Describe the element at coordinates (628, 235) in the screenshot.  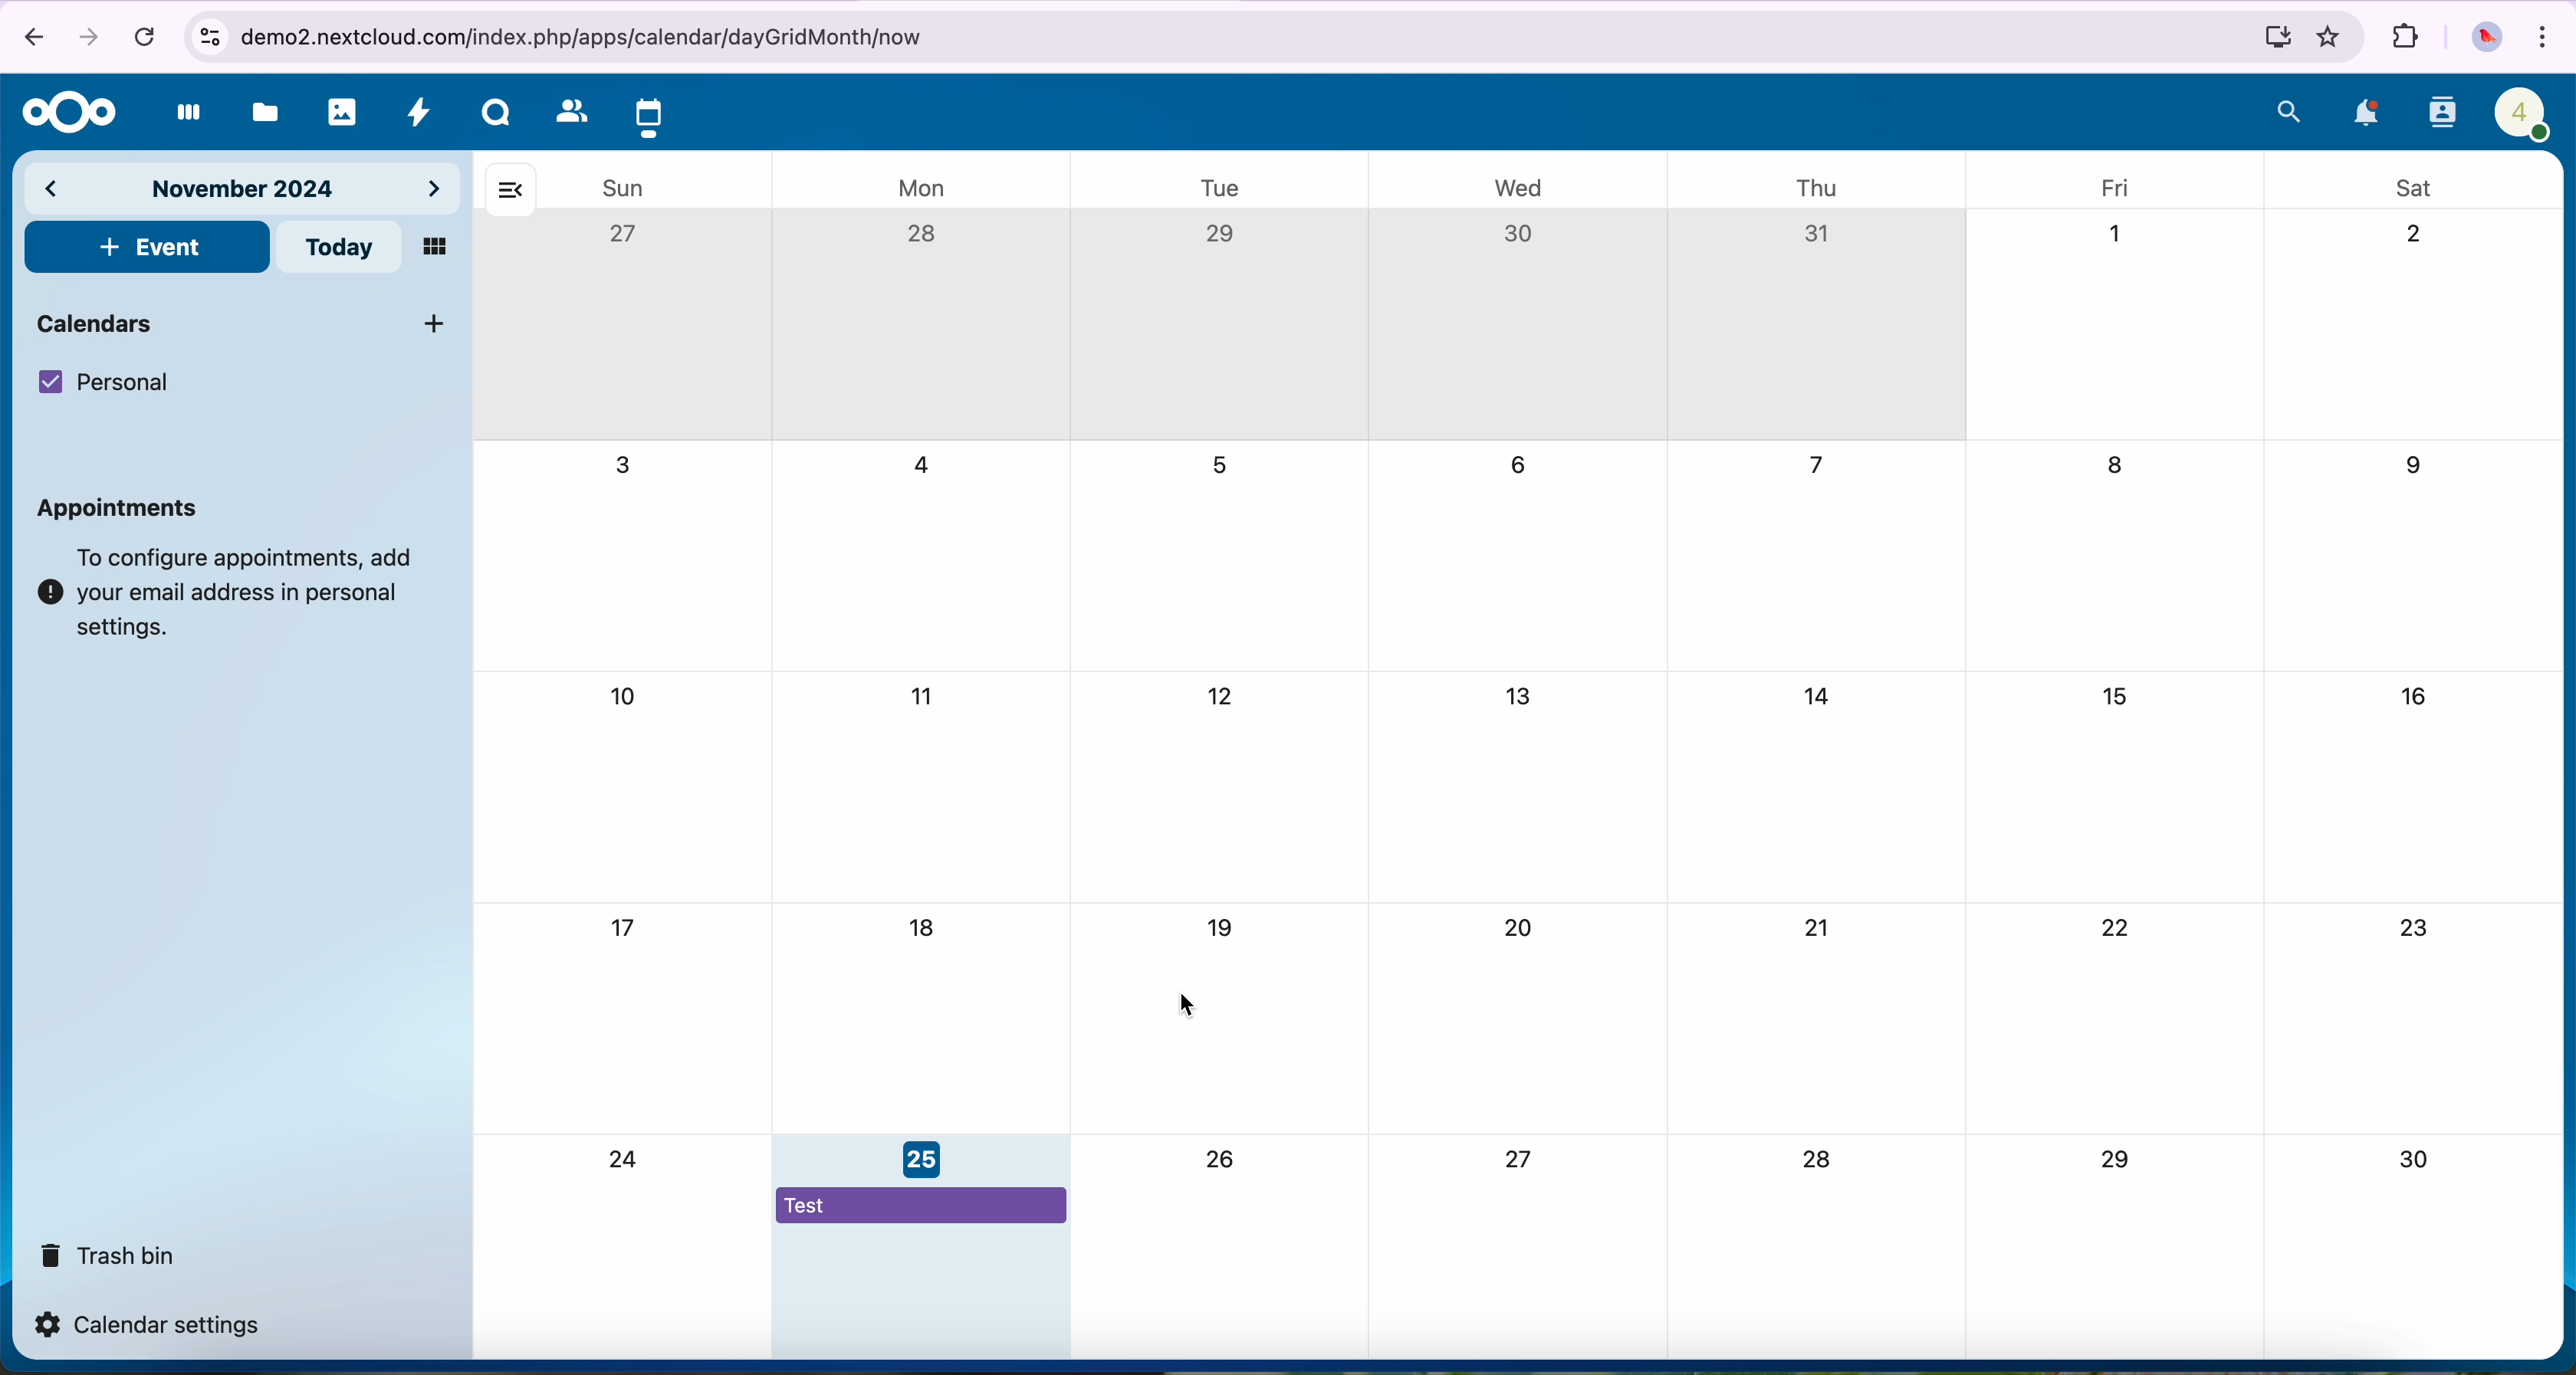
I see `27` at that location.